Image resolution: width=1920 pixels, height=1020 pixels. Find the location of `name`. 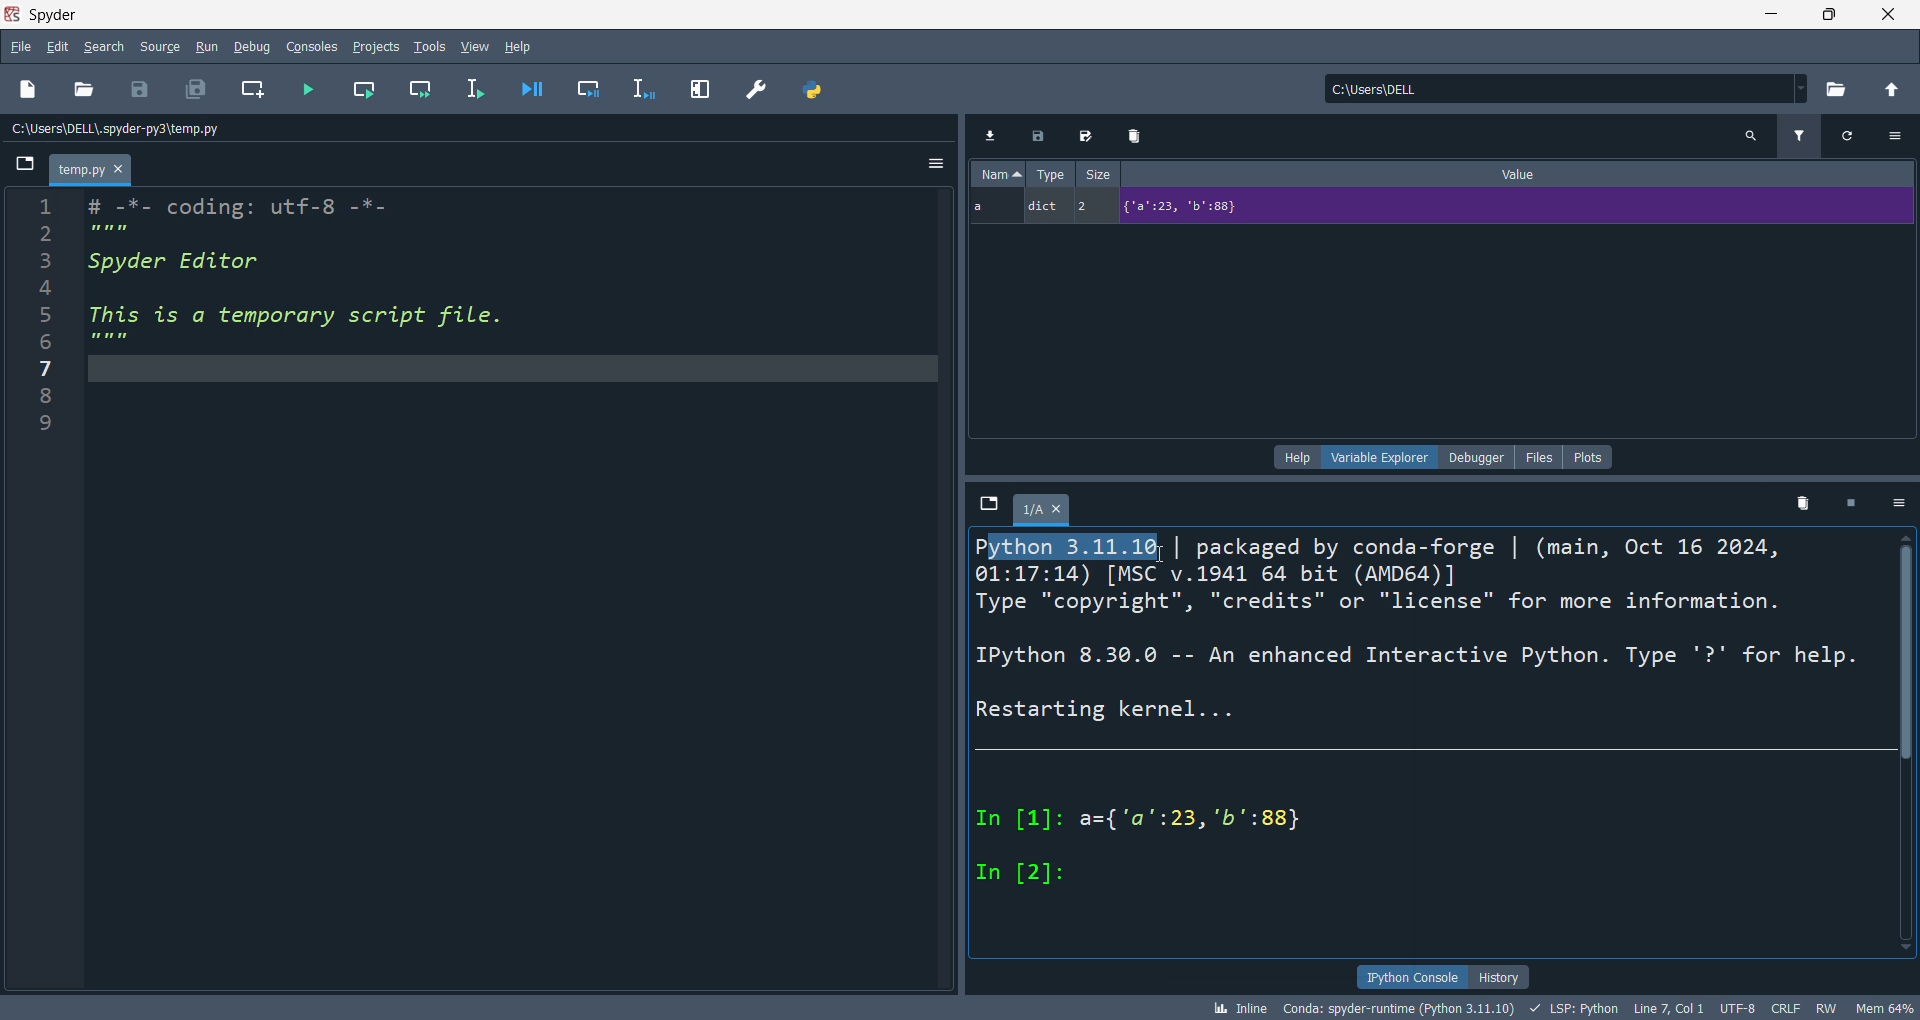

name is located at coordinates (1000, 173).